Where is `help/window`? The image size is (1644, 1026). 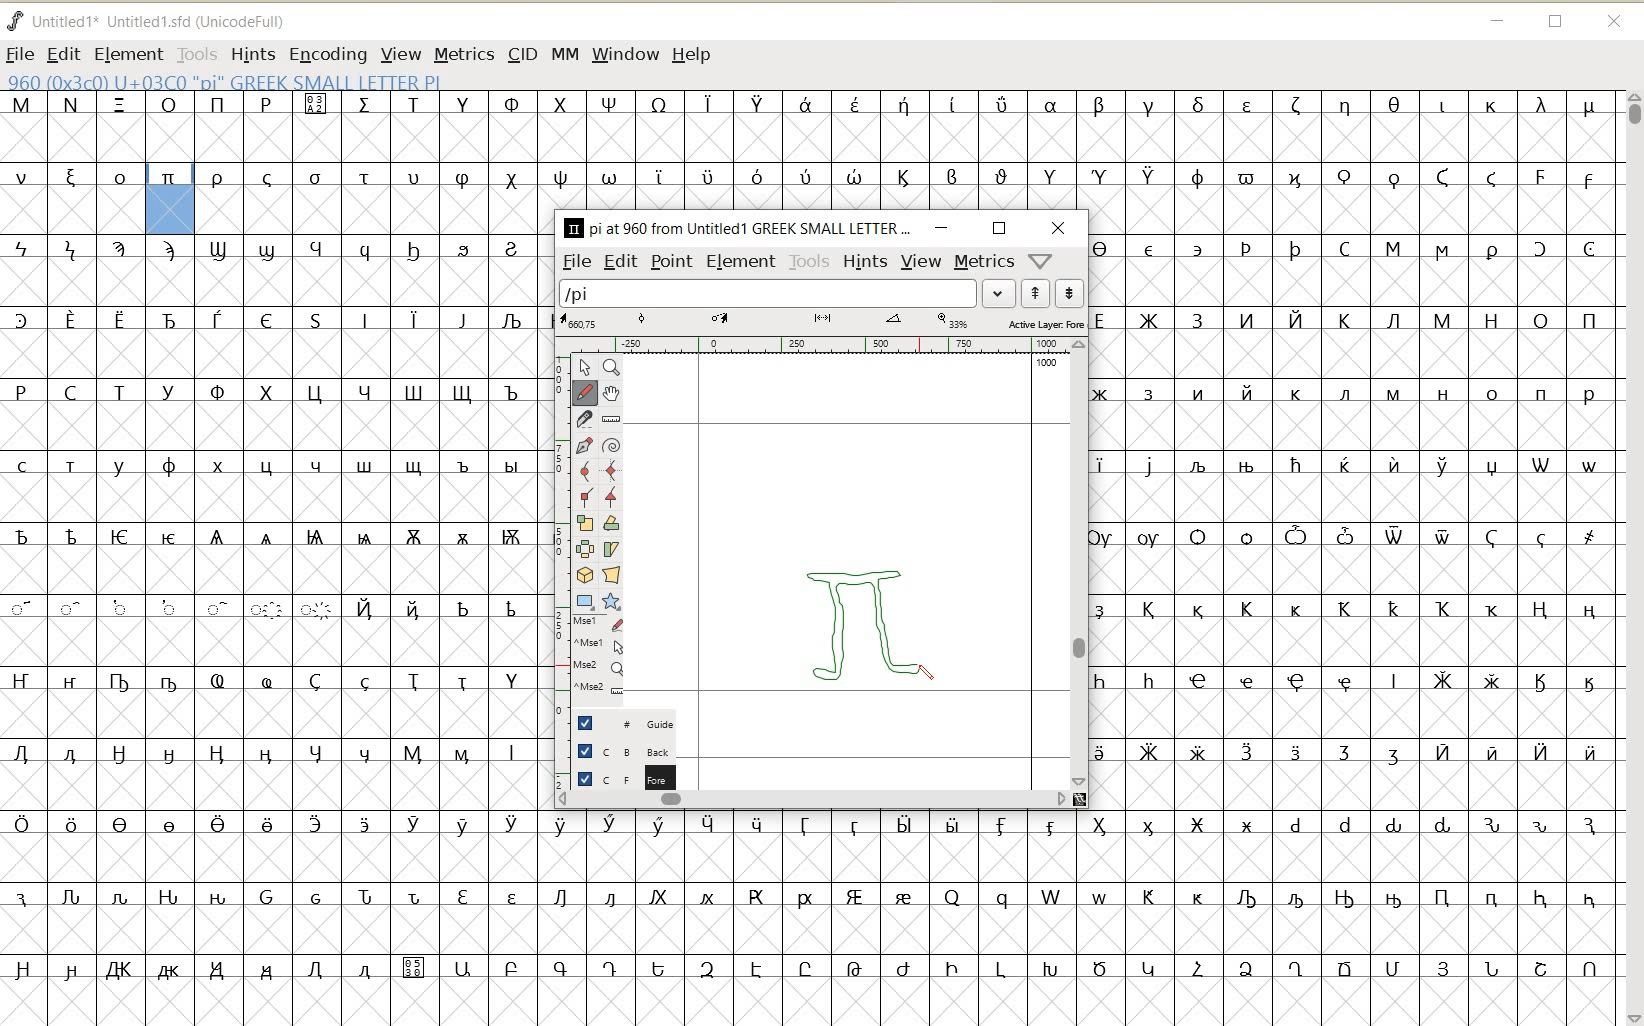
help/window is located at coordinates (1041, 261).